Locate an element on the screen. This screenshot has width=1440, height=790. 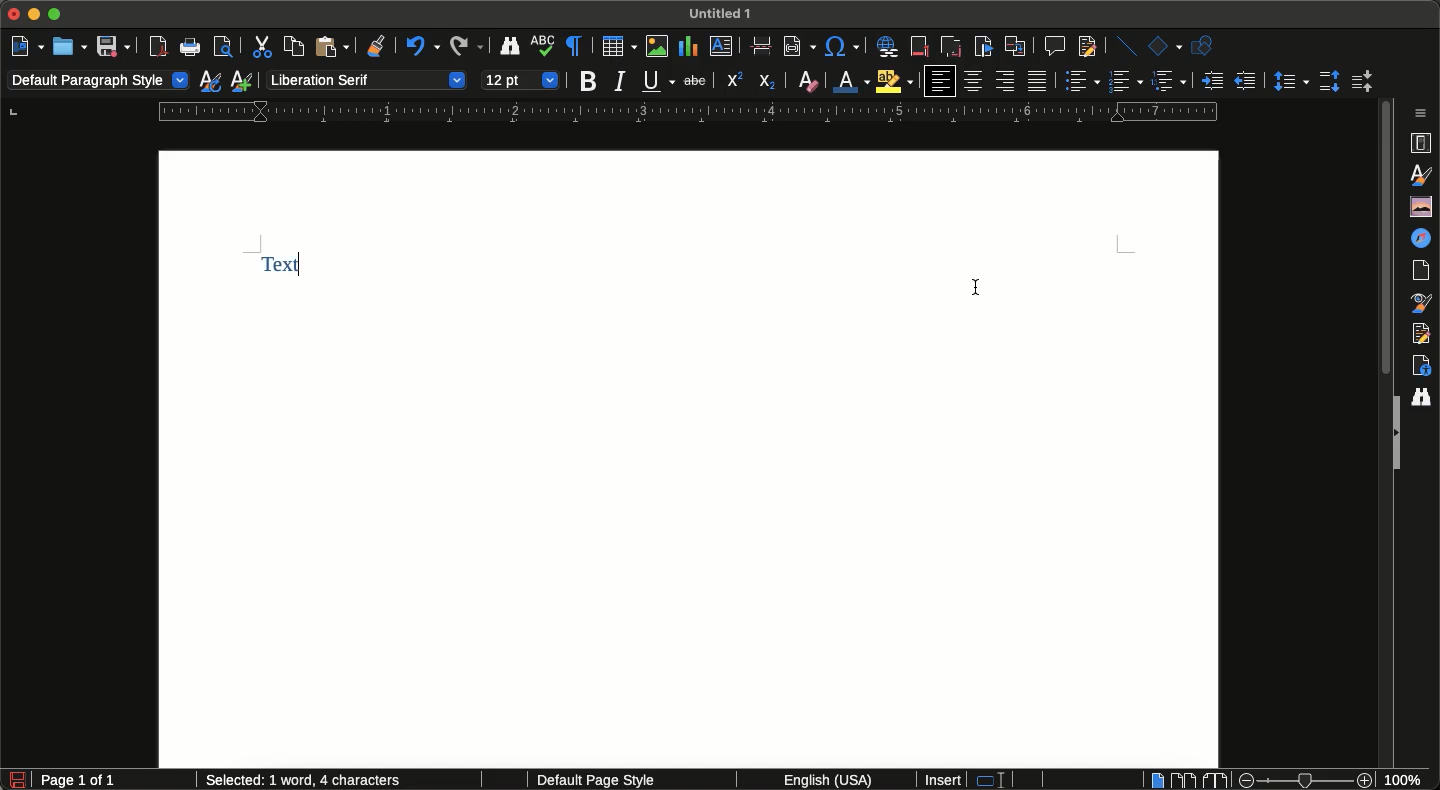
Set line spacing is located at coordinates (1288, 80).